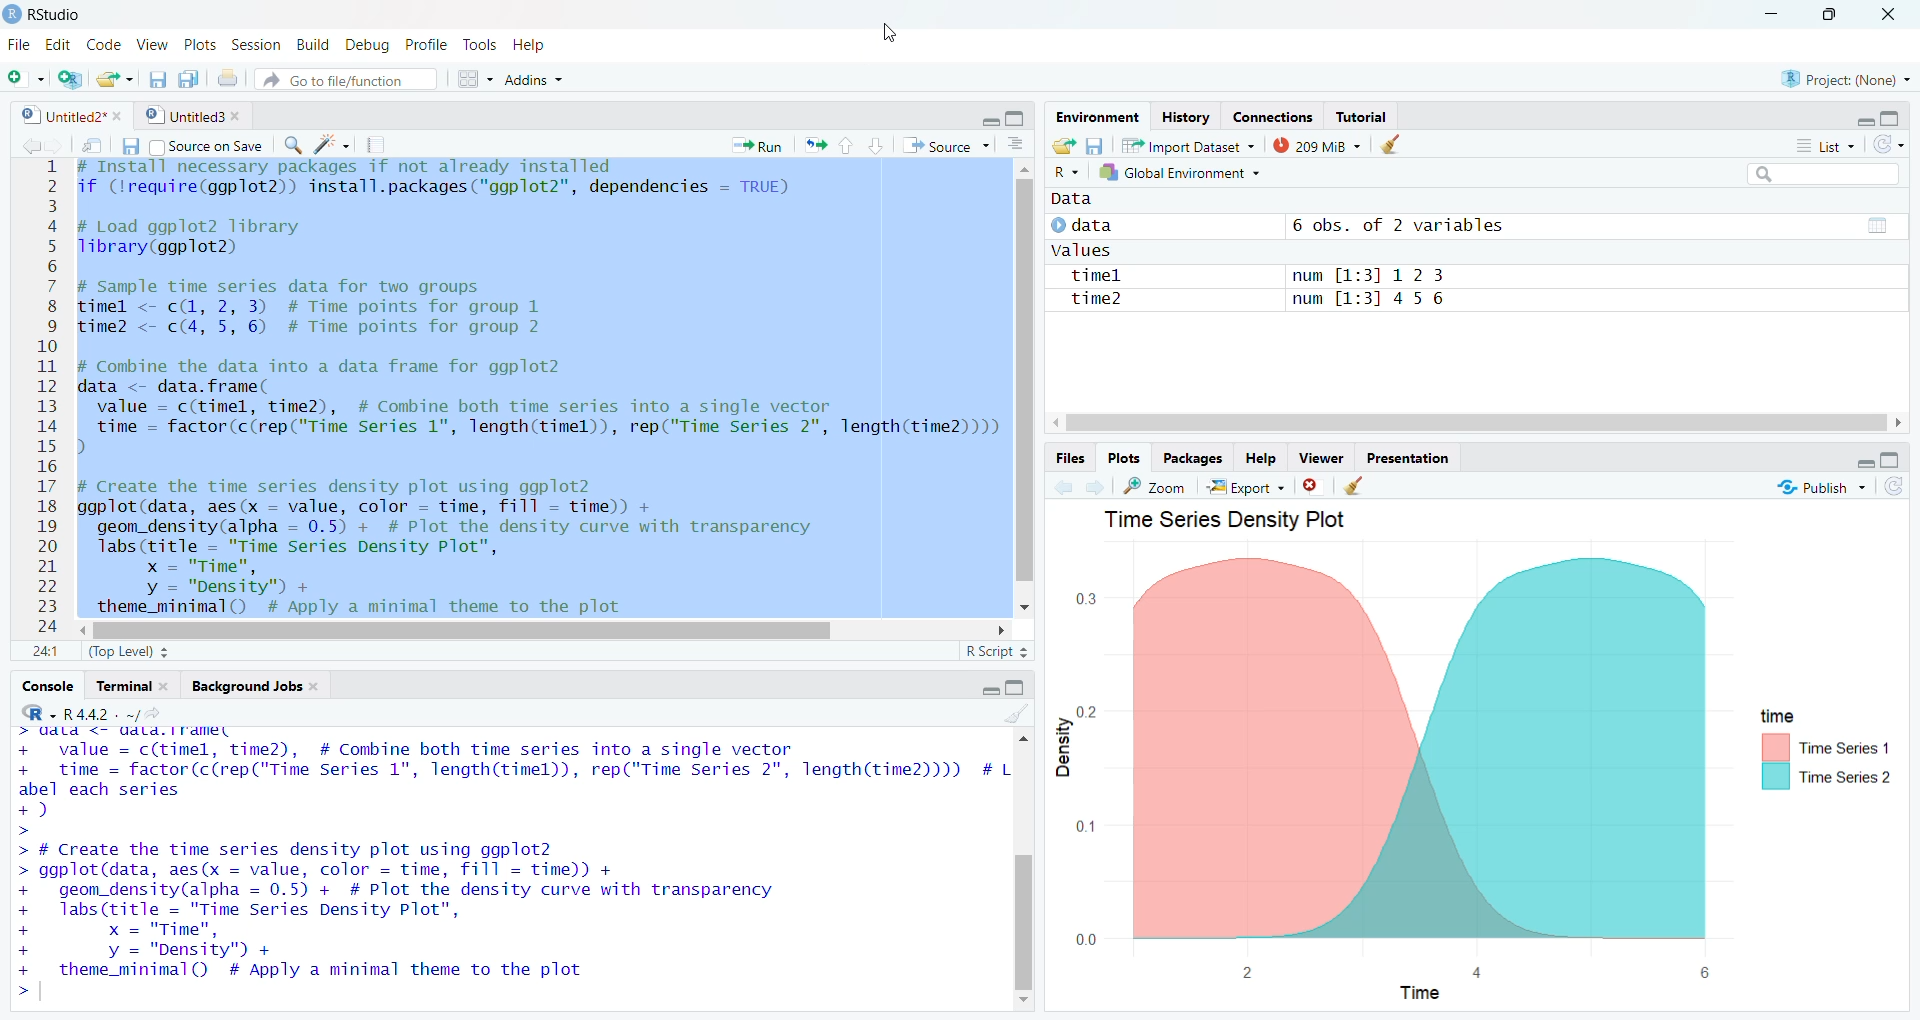 Image resolution: width=1920 pixels, height=1020 pixels. I want to click on Untitled2, so click(70, 115).